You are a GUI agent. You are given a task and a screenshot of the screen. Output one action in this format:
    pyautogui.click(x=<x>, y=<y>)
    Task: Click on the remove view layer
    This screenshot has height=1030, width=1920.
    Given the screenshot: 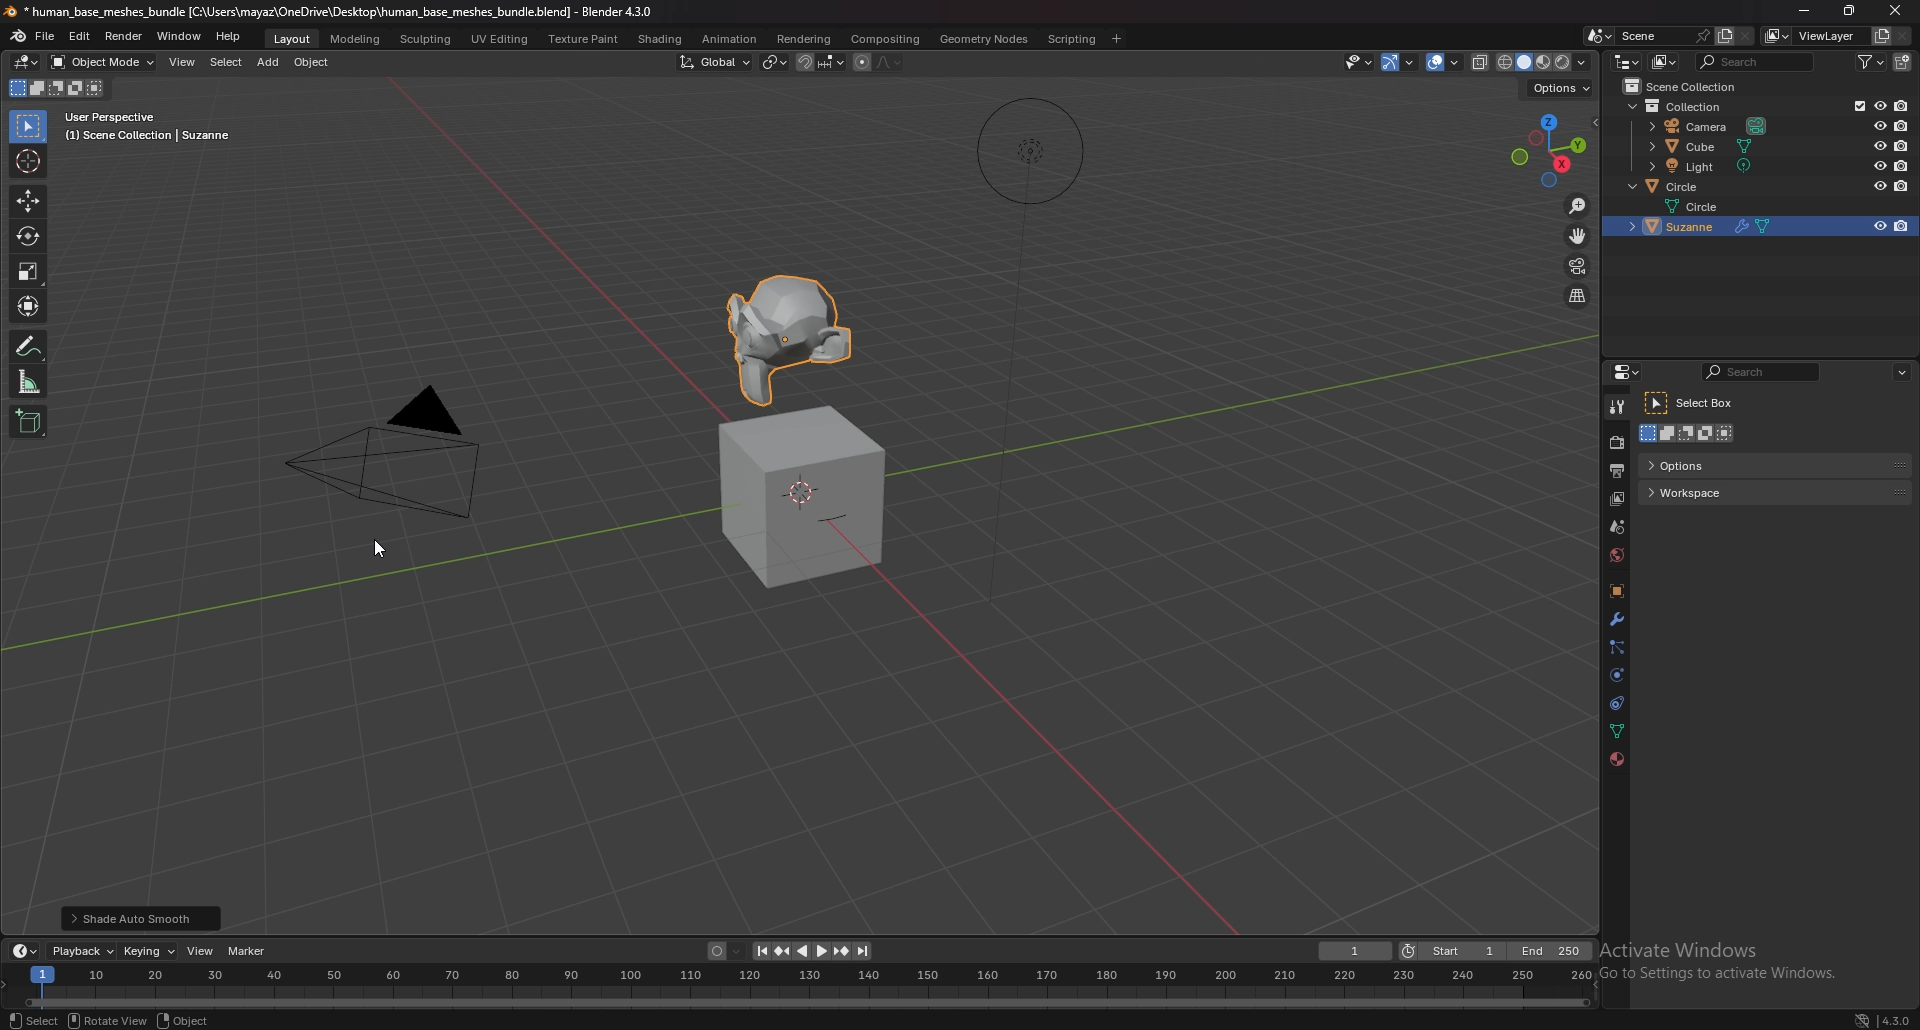 What is the action you would take?
    pyautogui.click(x=1903, y=35)
    